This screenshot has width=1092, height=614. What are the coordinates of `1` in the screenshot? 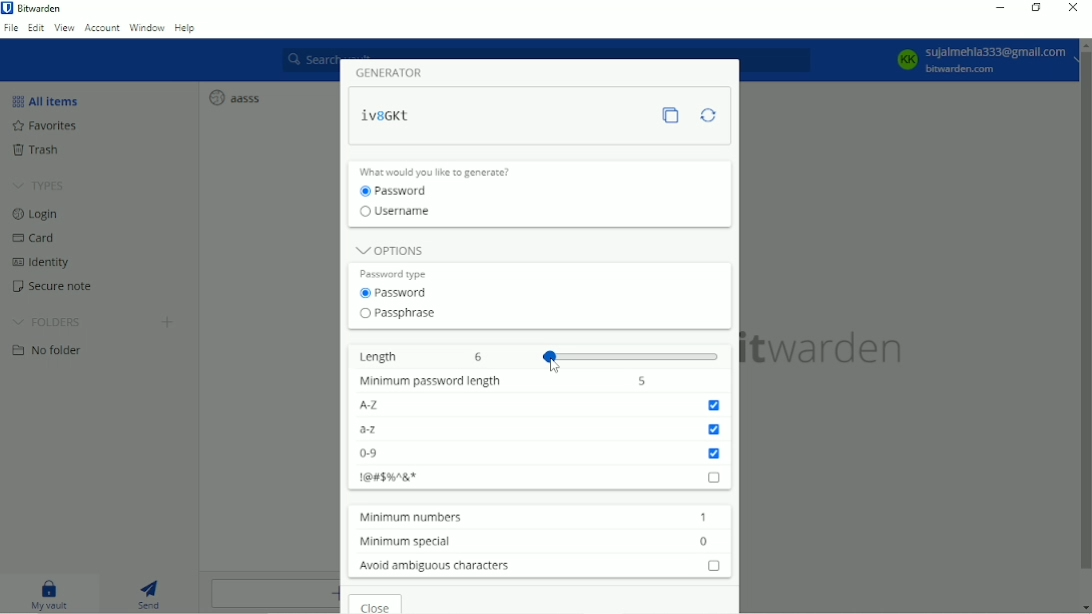 It's located at (703, 517).